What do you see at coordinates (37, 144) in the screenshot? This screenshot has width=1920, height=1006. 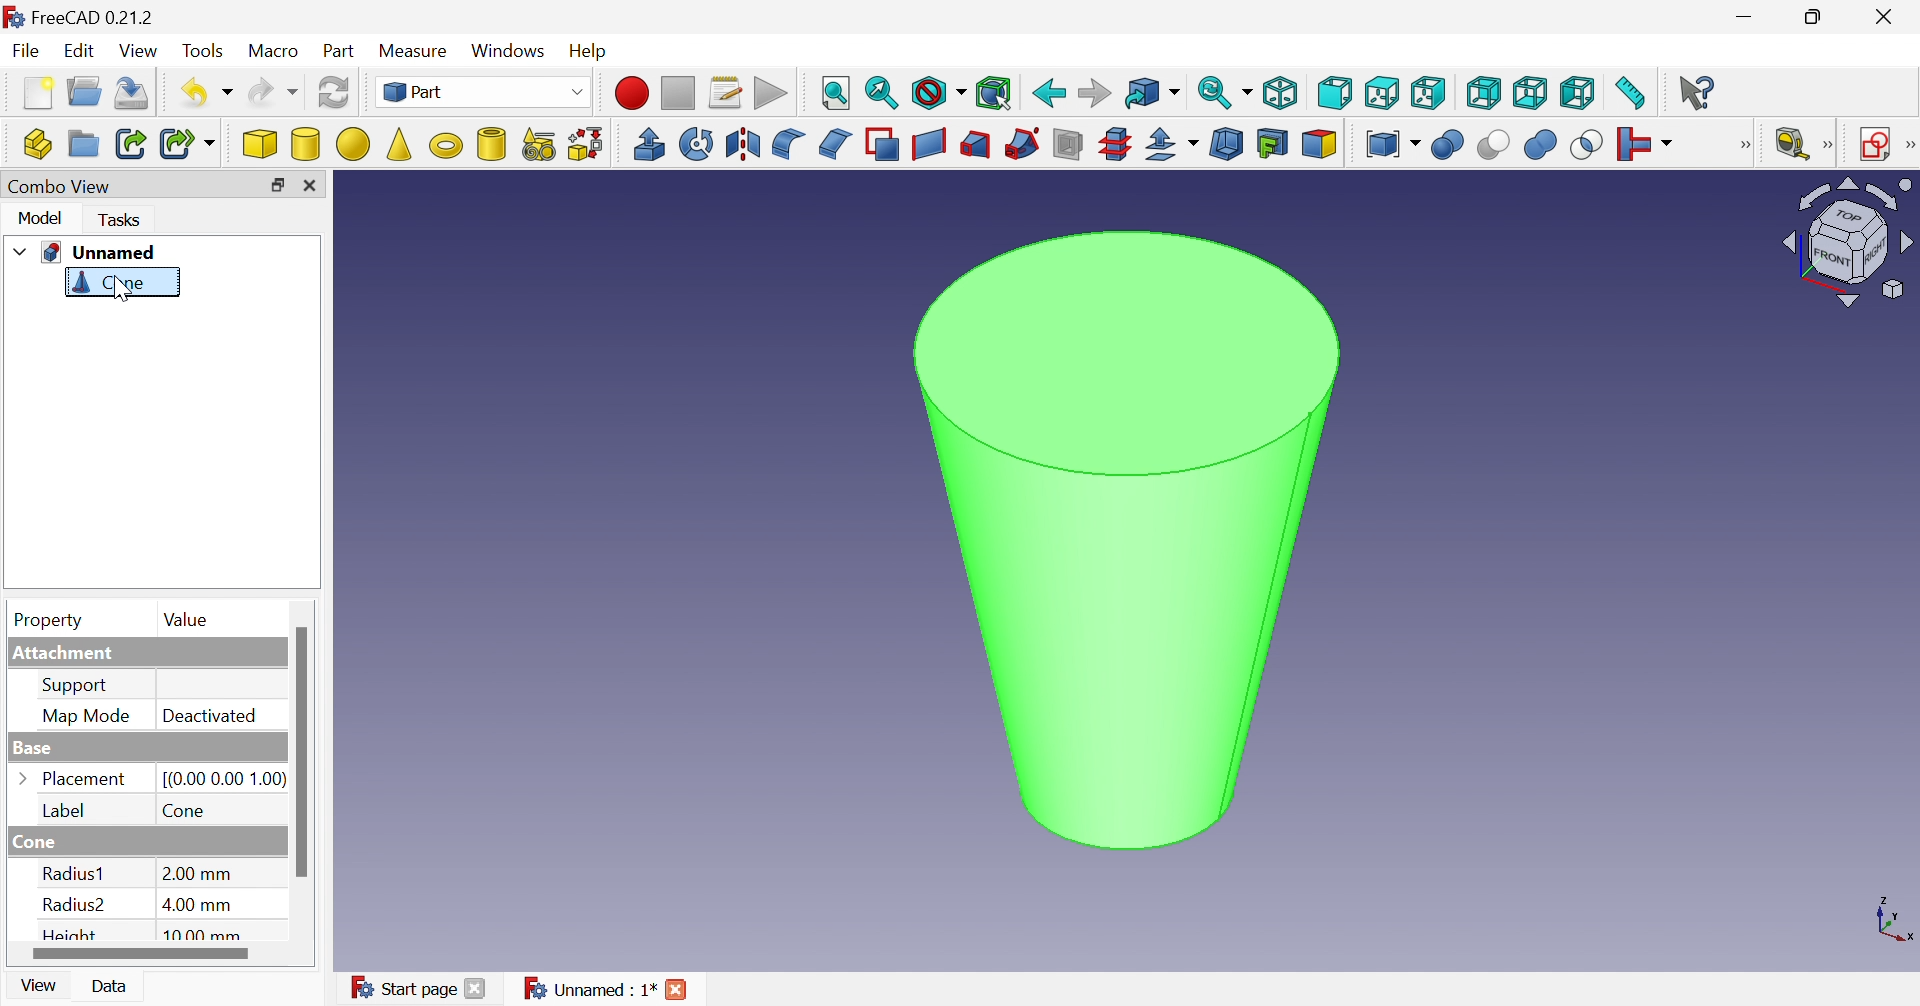 I see `Create part` at bounding box center [37, 144].